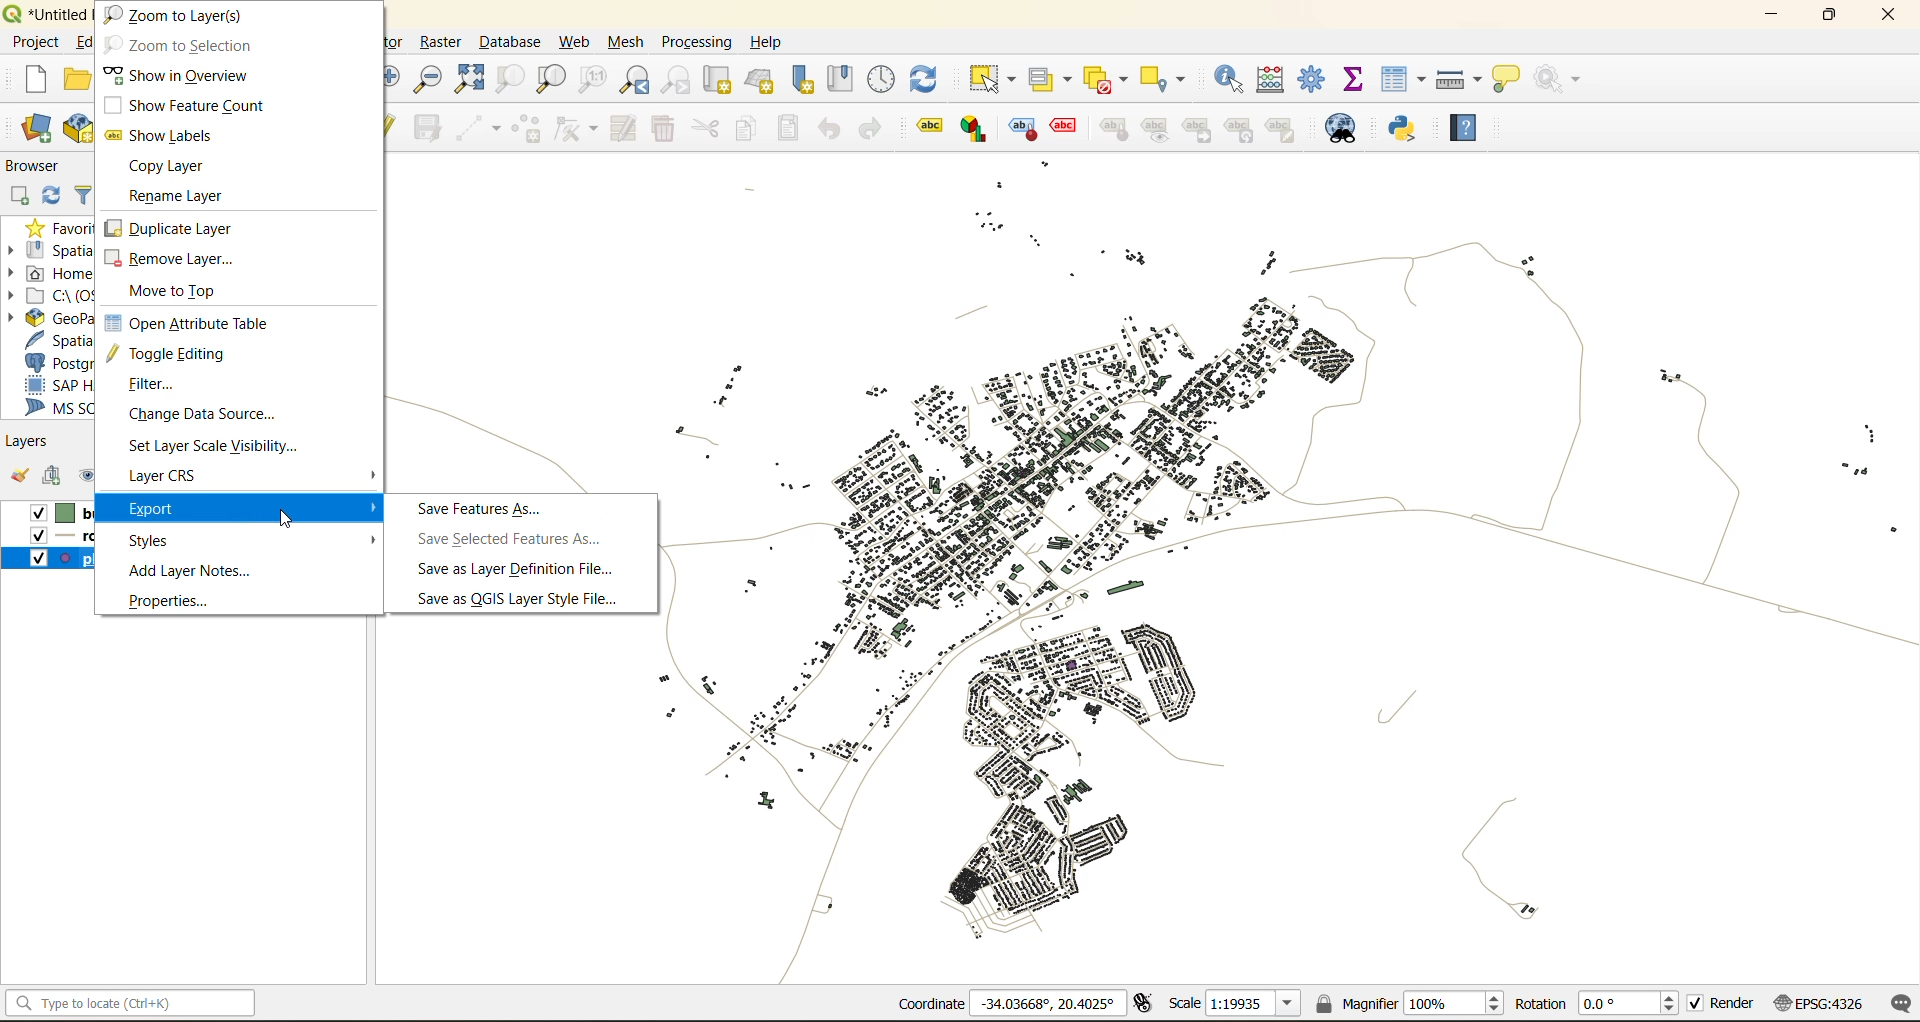 Image resolution: width=1920 pixels, height=1022 pixels. Describe the element at coordinates (1818, 1006) in the screenshot. I see `crs` at that location.